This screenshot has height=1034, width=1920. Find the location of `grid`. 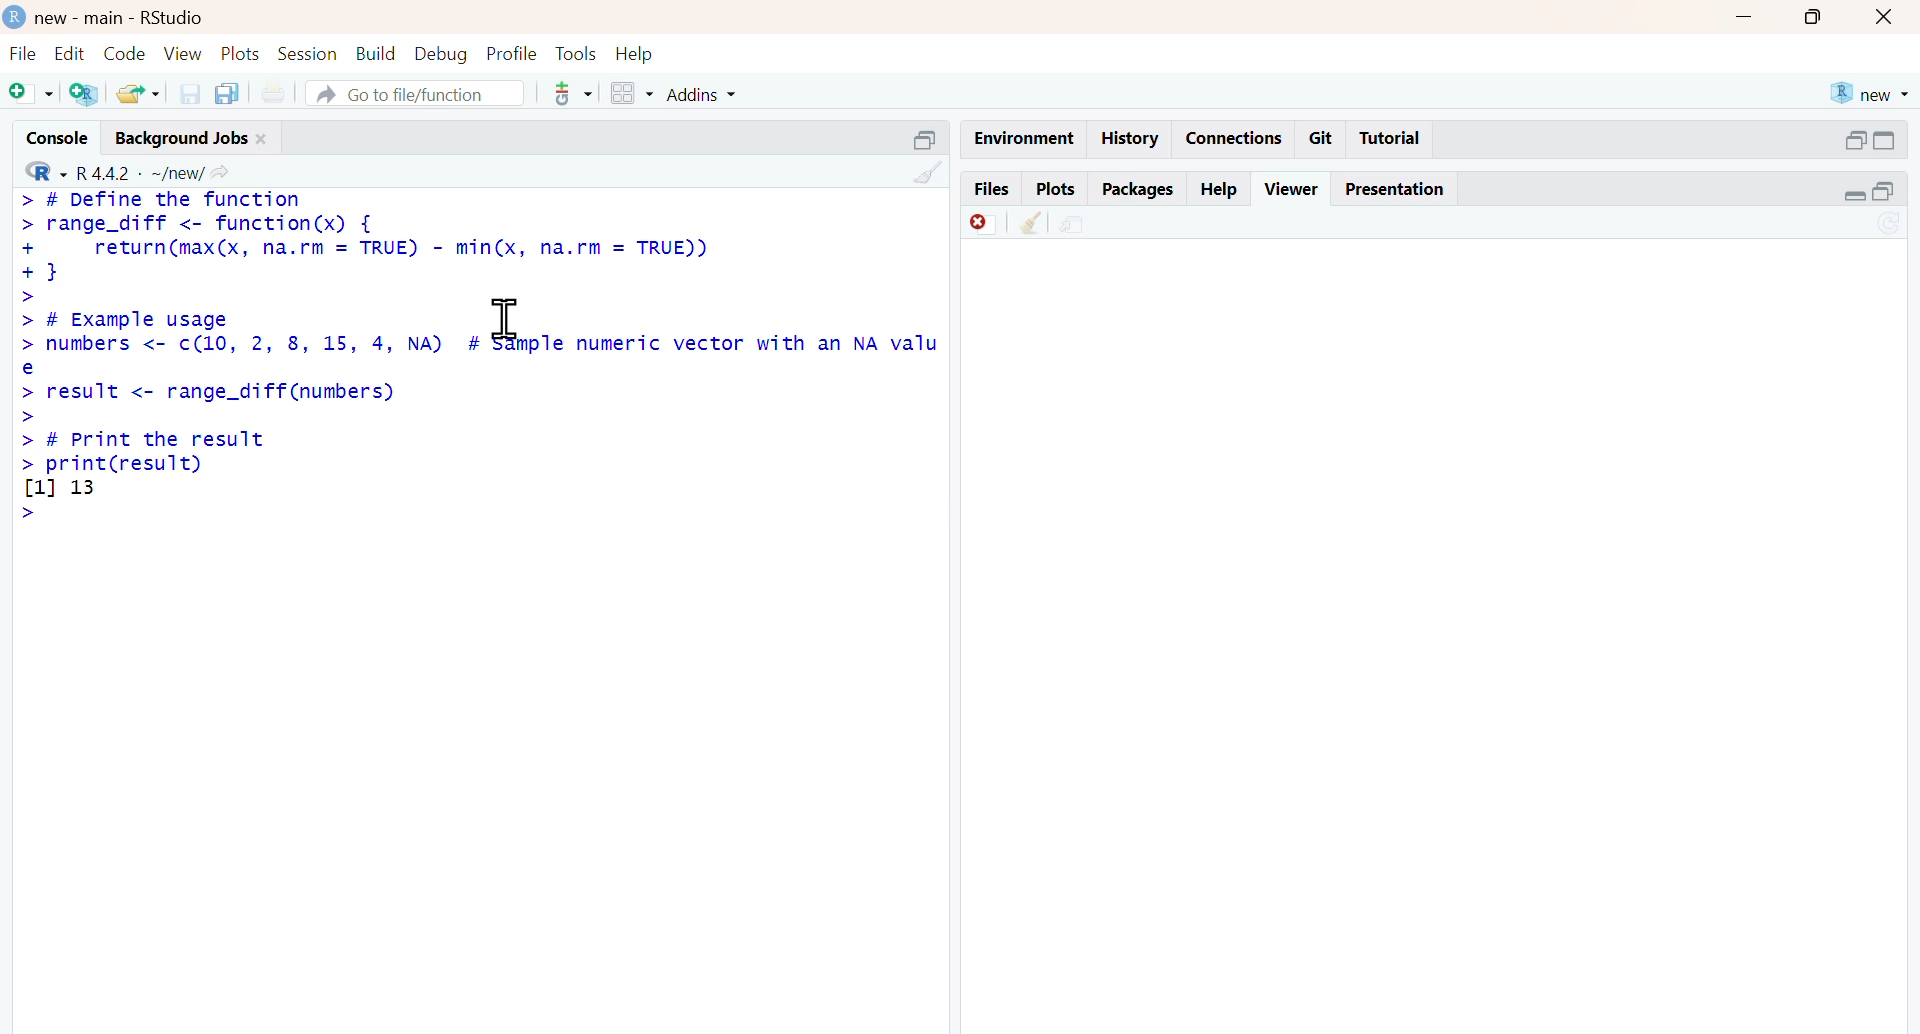

grid is located at coordinates (633, 94).